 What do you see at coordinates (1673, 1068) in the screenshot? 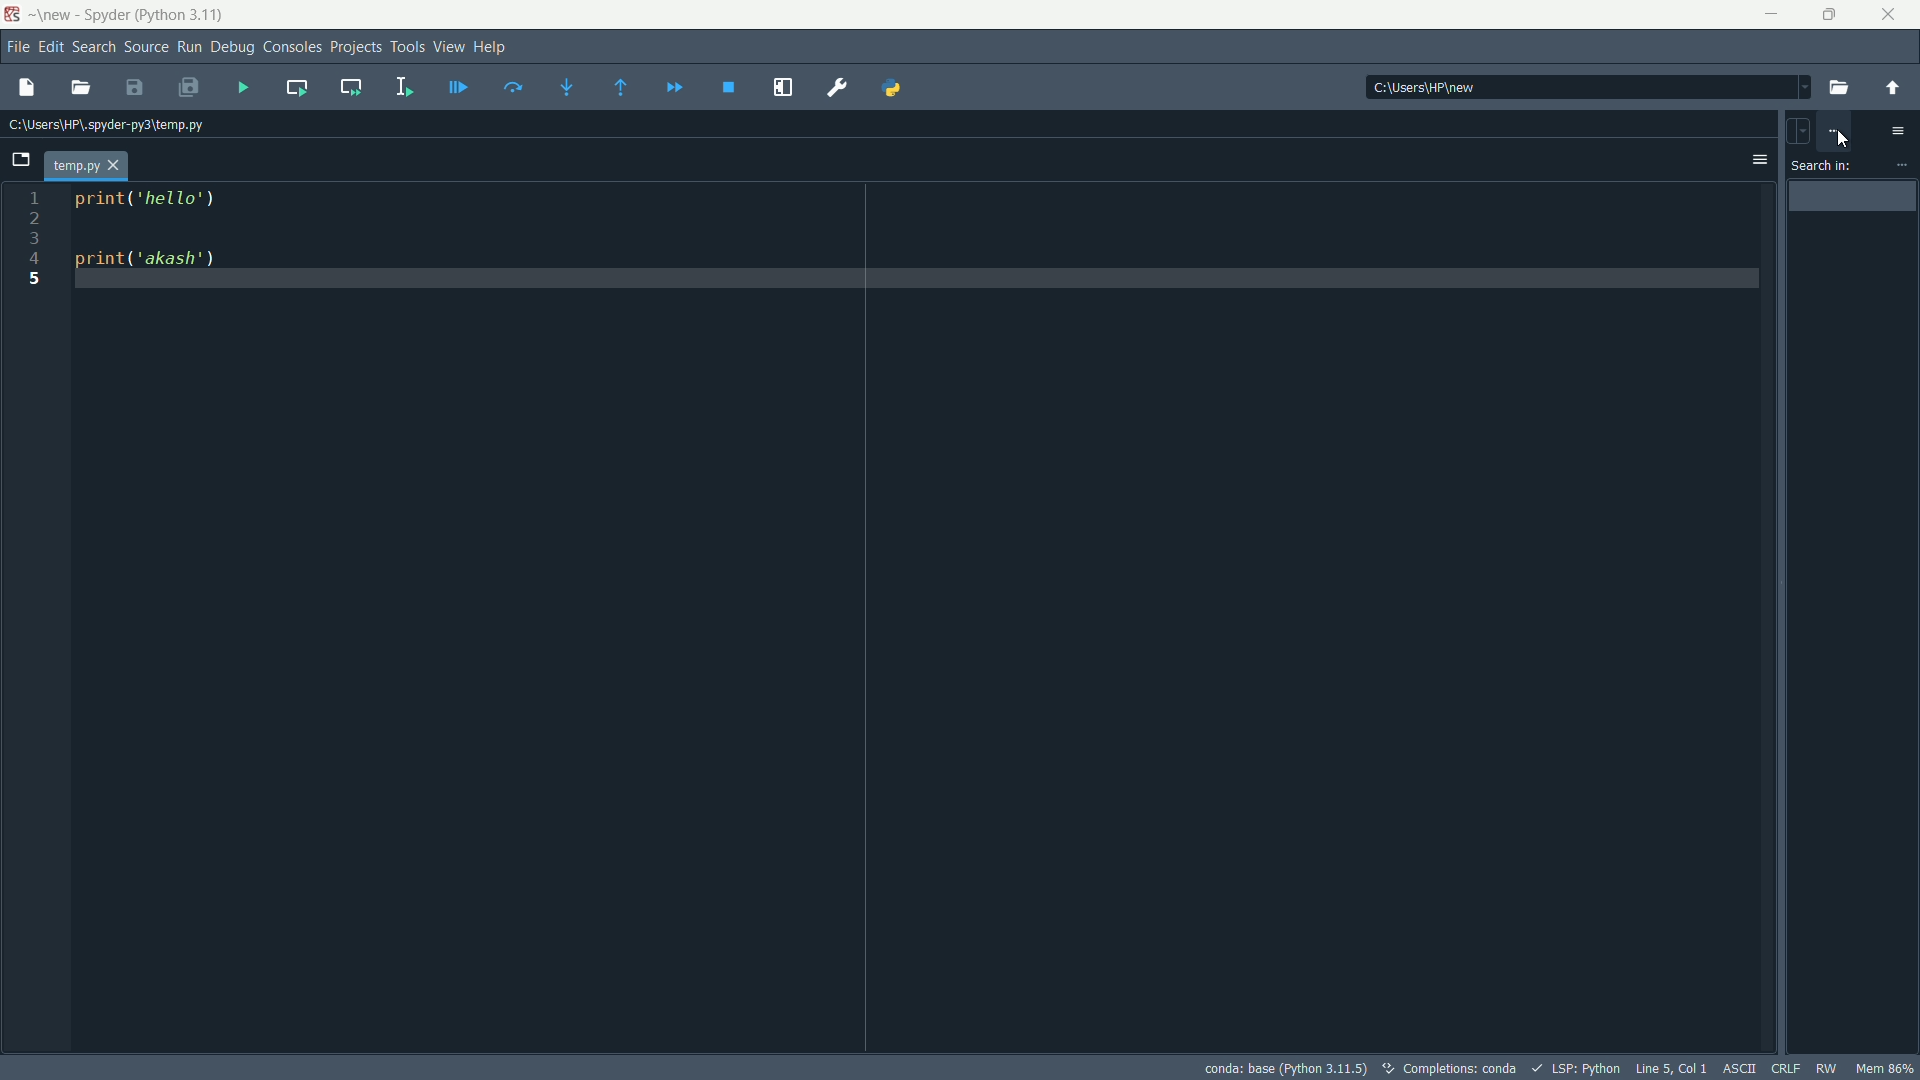
I see `line 5, col1` at bounding box center [1673, 1068].